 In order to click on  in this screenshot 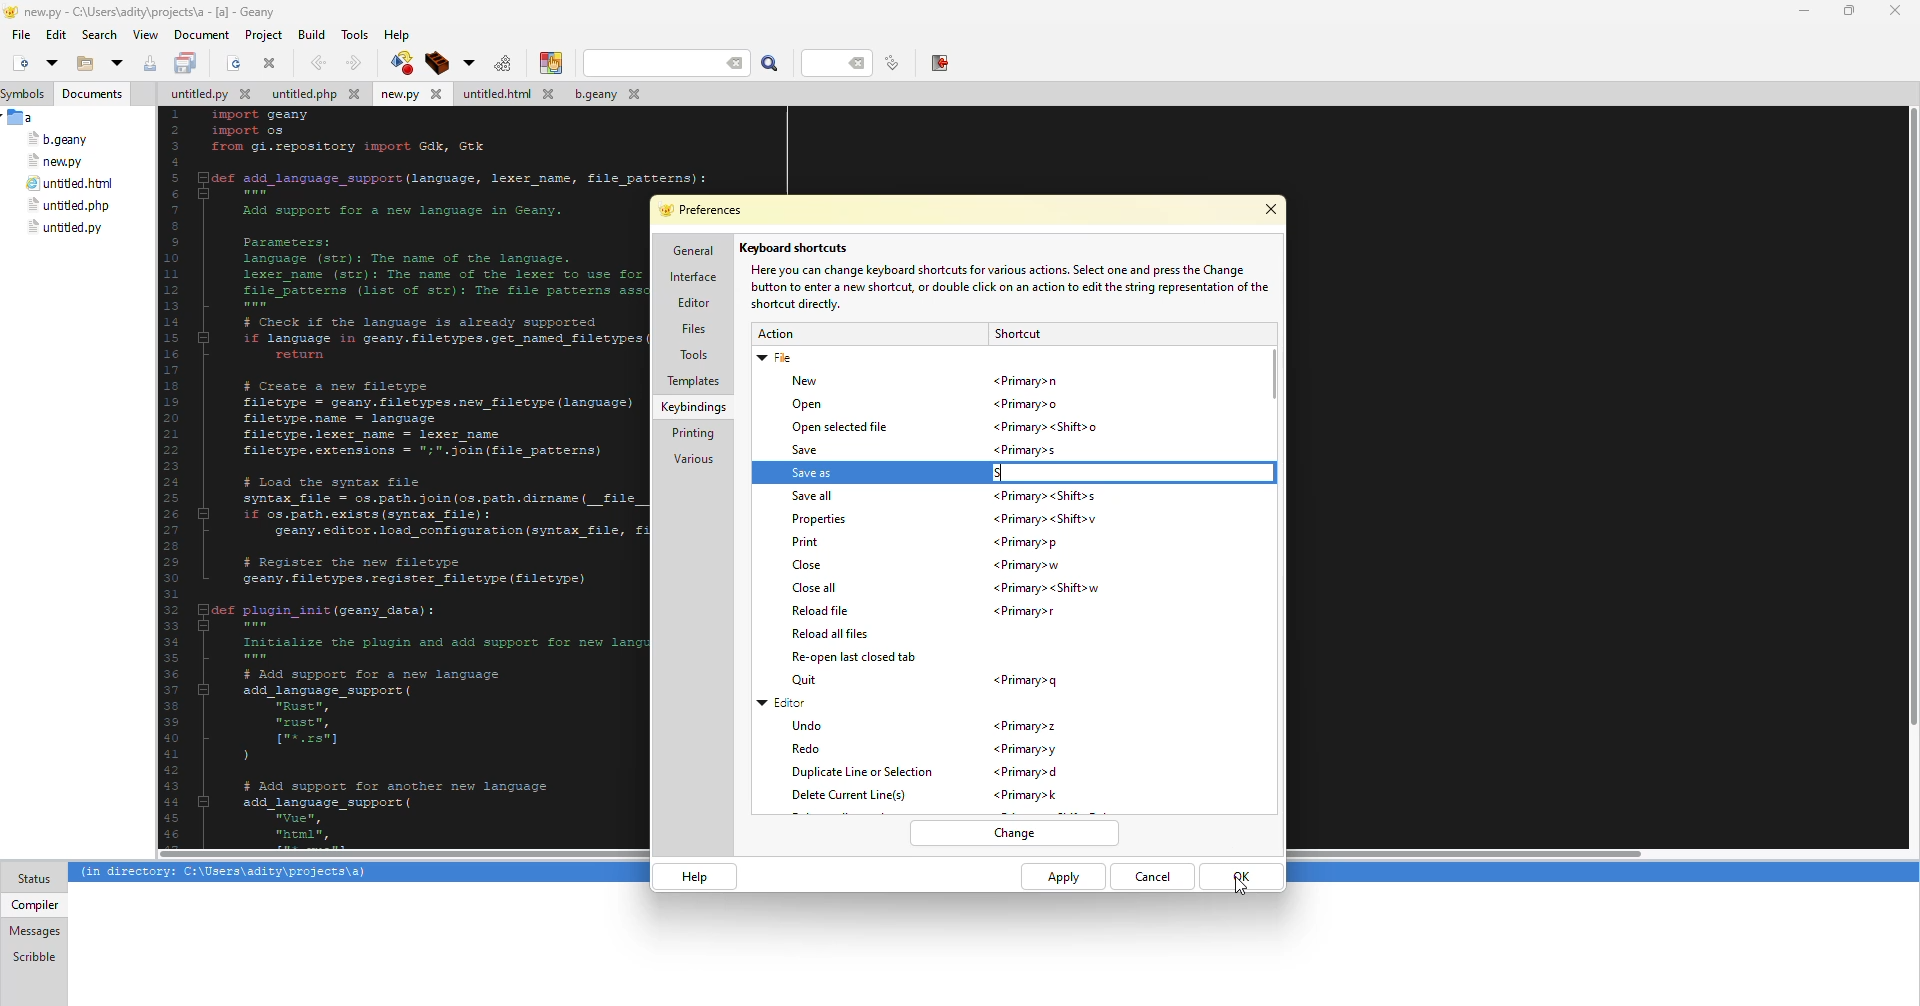, I will do `click(1905, 481)`.